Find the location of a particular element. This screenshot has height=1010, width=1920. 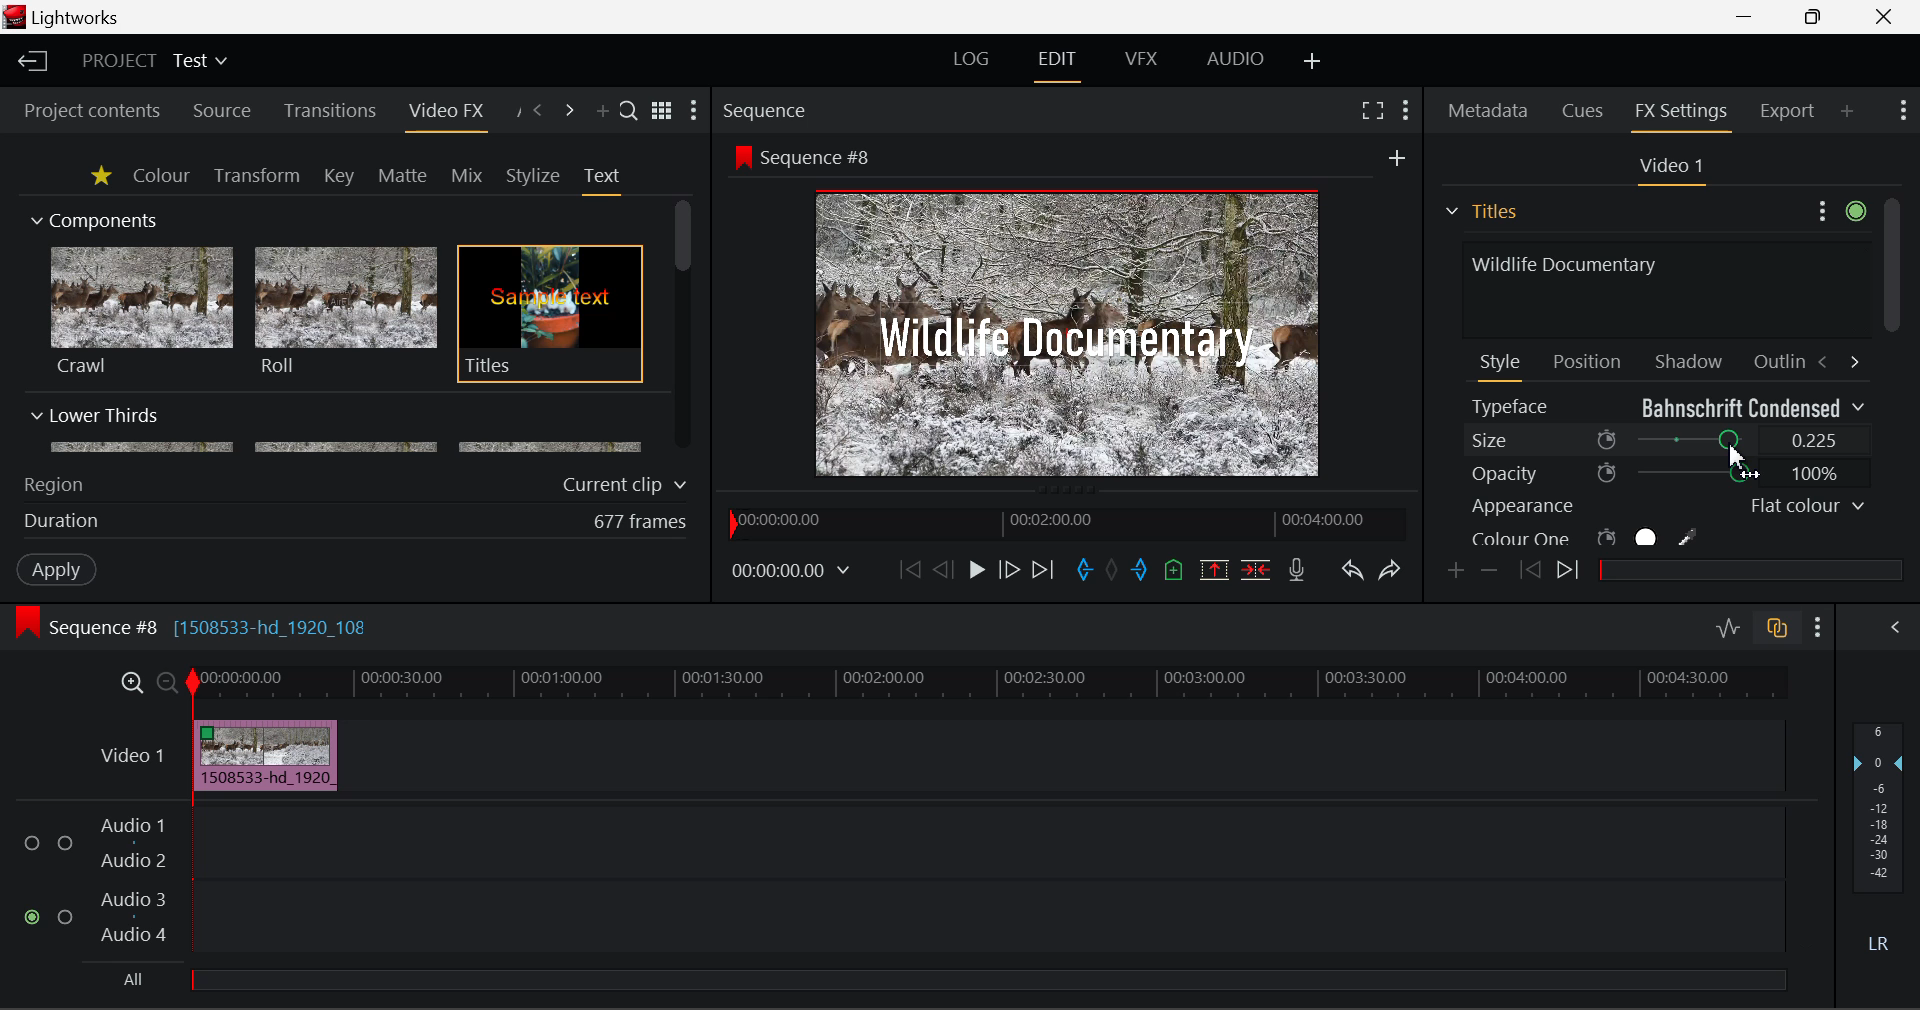

Mark Cue is located at coordinates (1176, 572).